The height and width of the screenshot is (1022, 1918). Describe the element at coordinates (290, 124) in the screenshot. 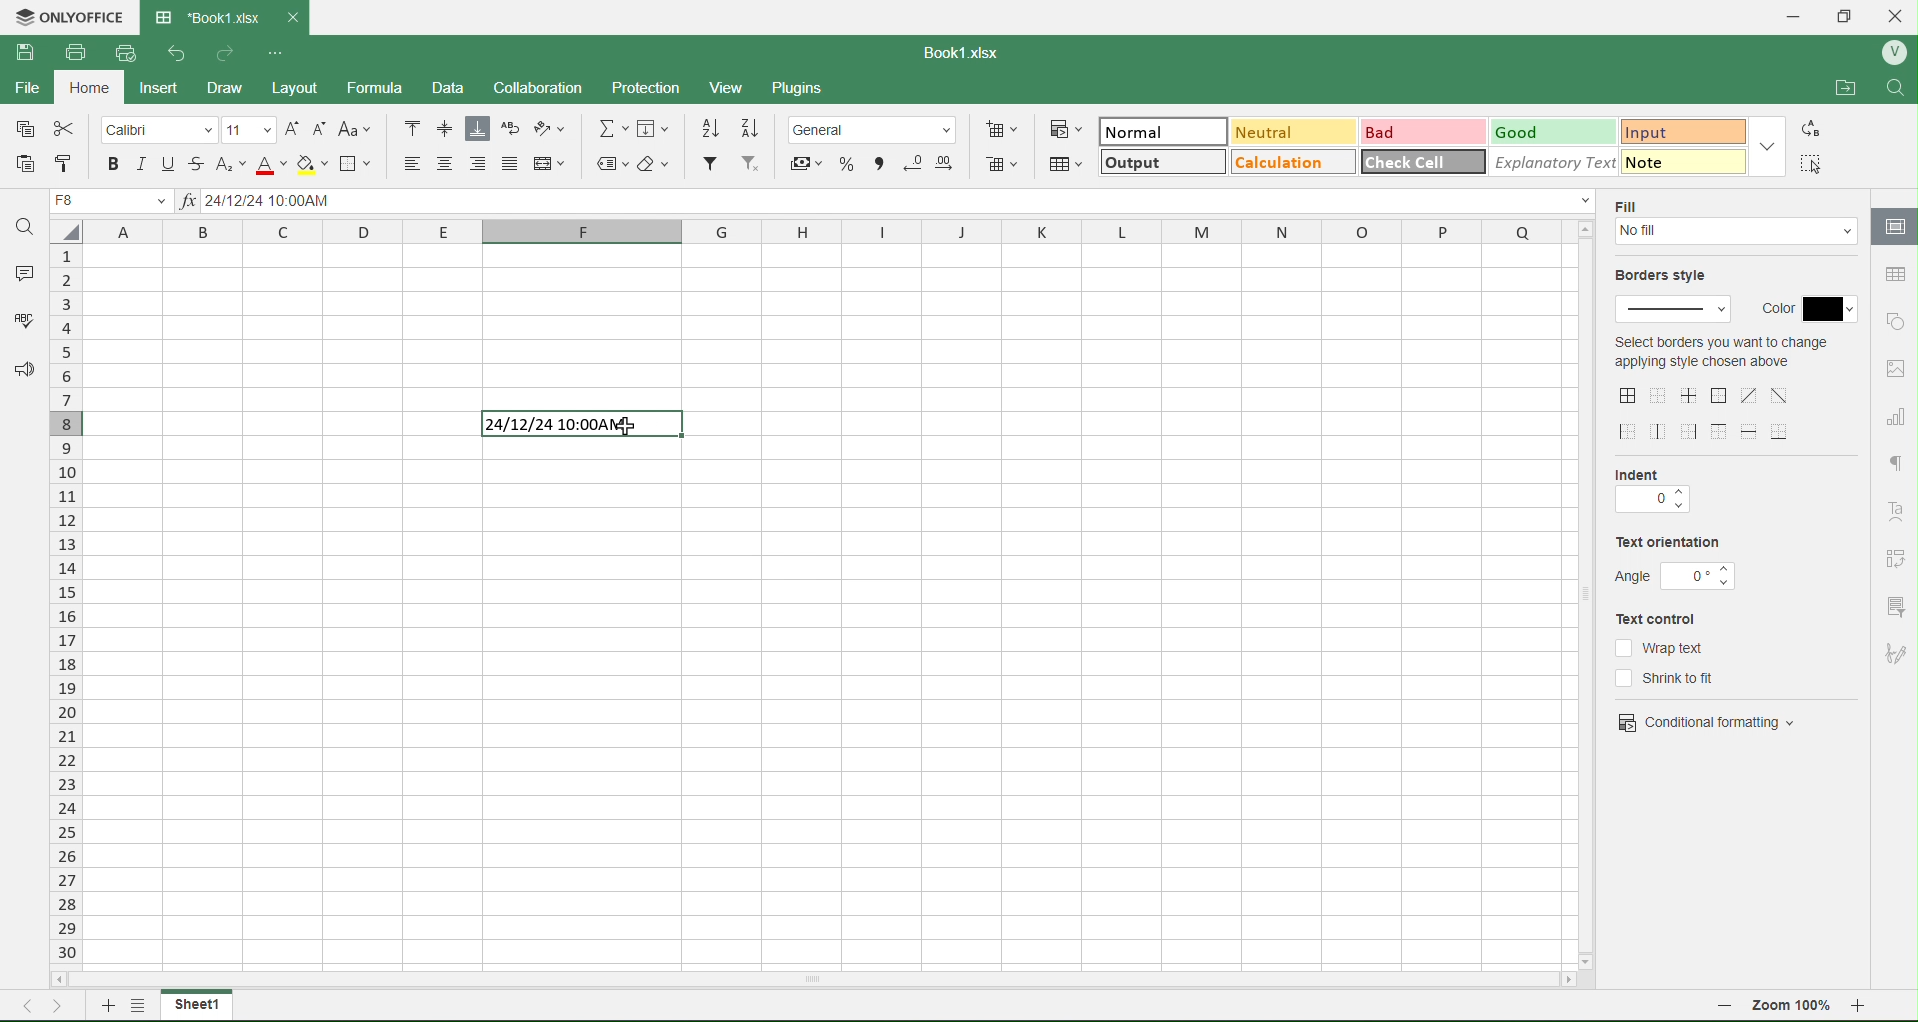

I see `Increment Font Size` at that location.